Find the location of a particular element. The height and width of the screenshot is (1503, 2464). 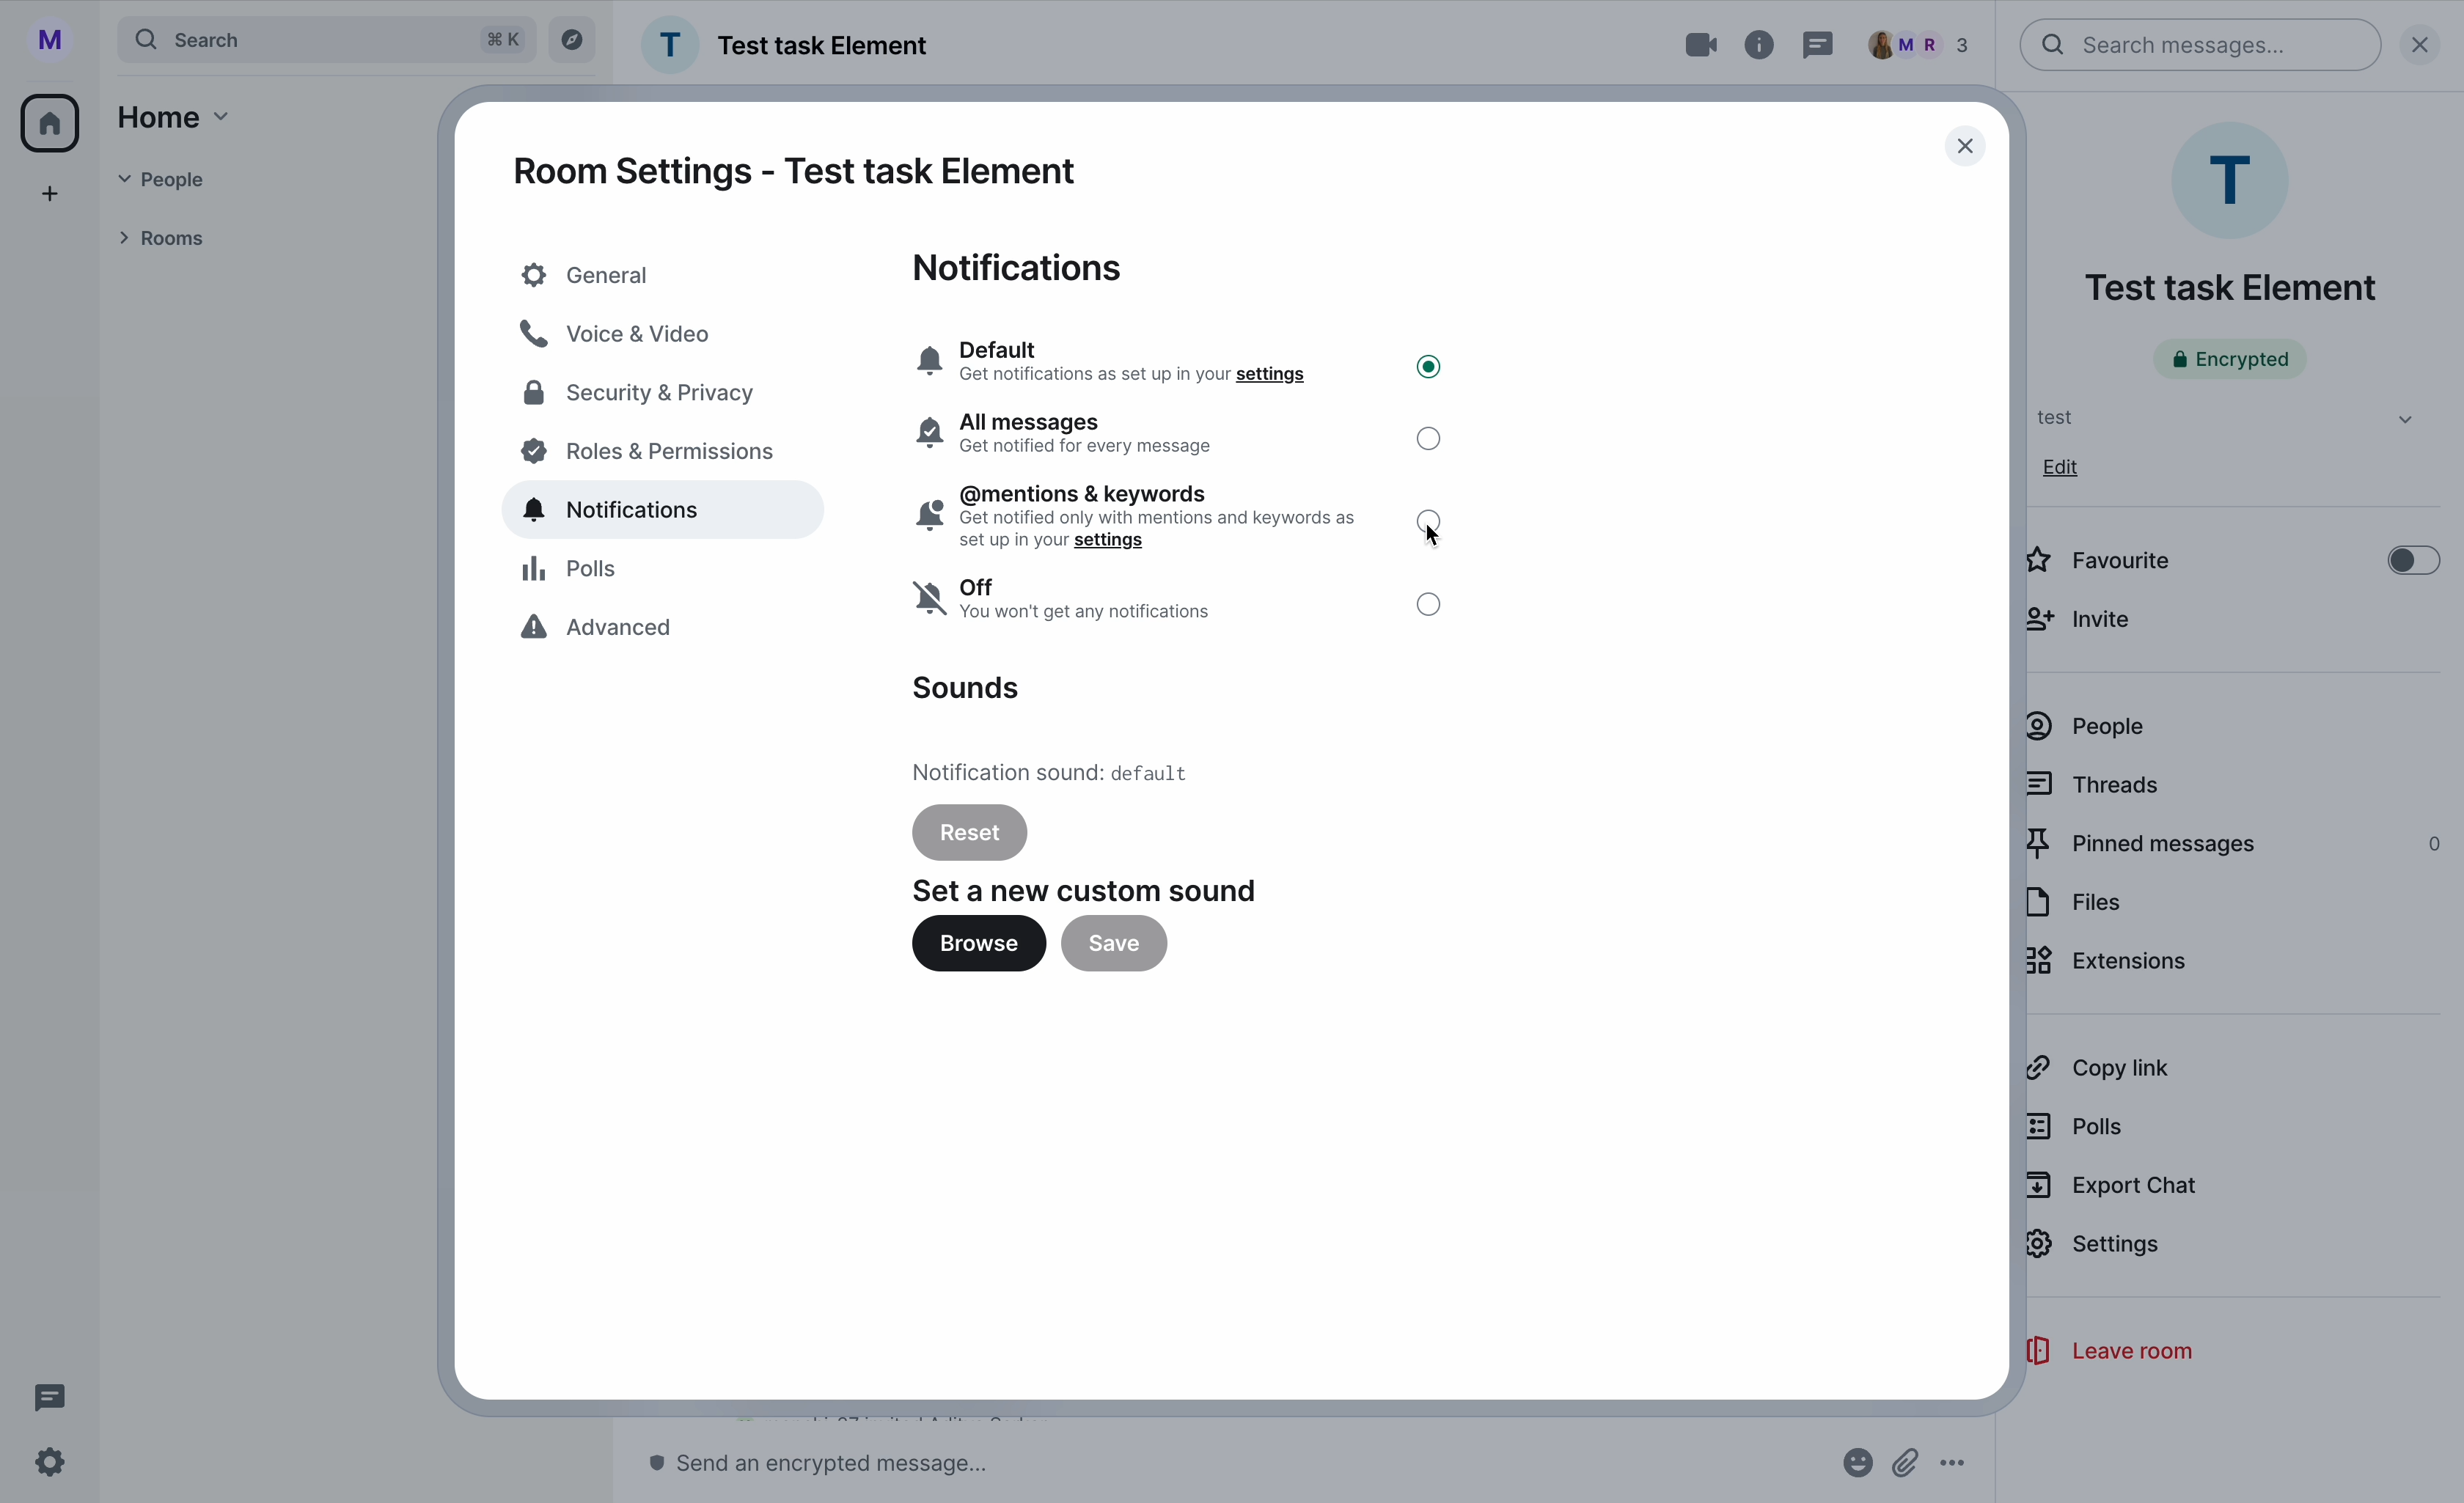

search bar is located at coordinates (2202, 45).